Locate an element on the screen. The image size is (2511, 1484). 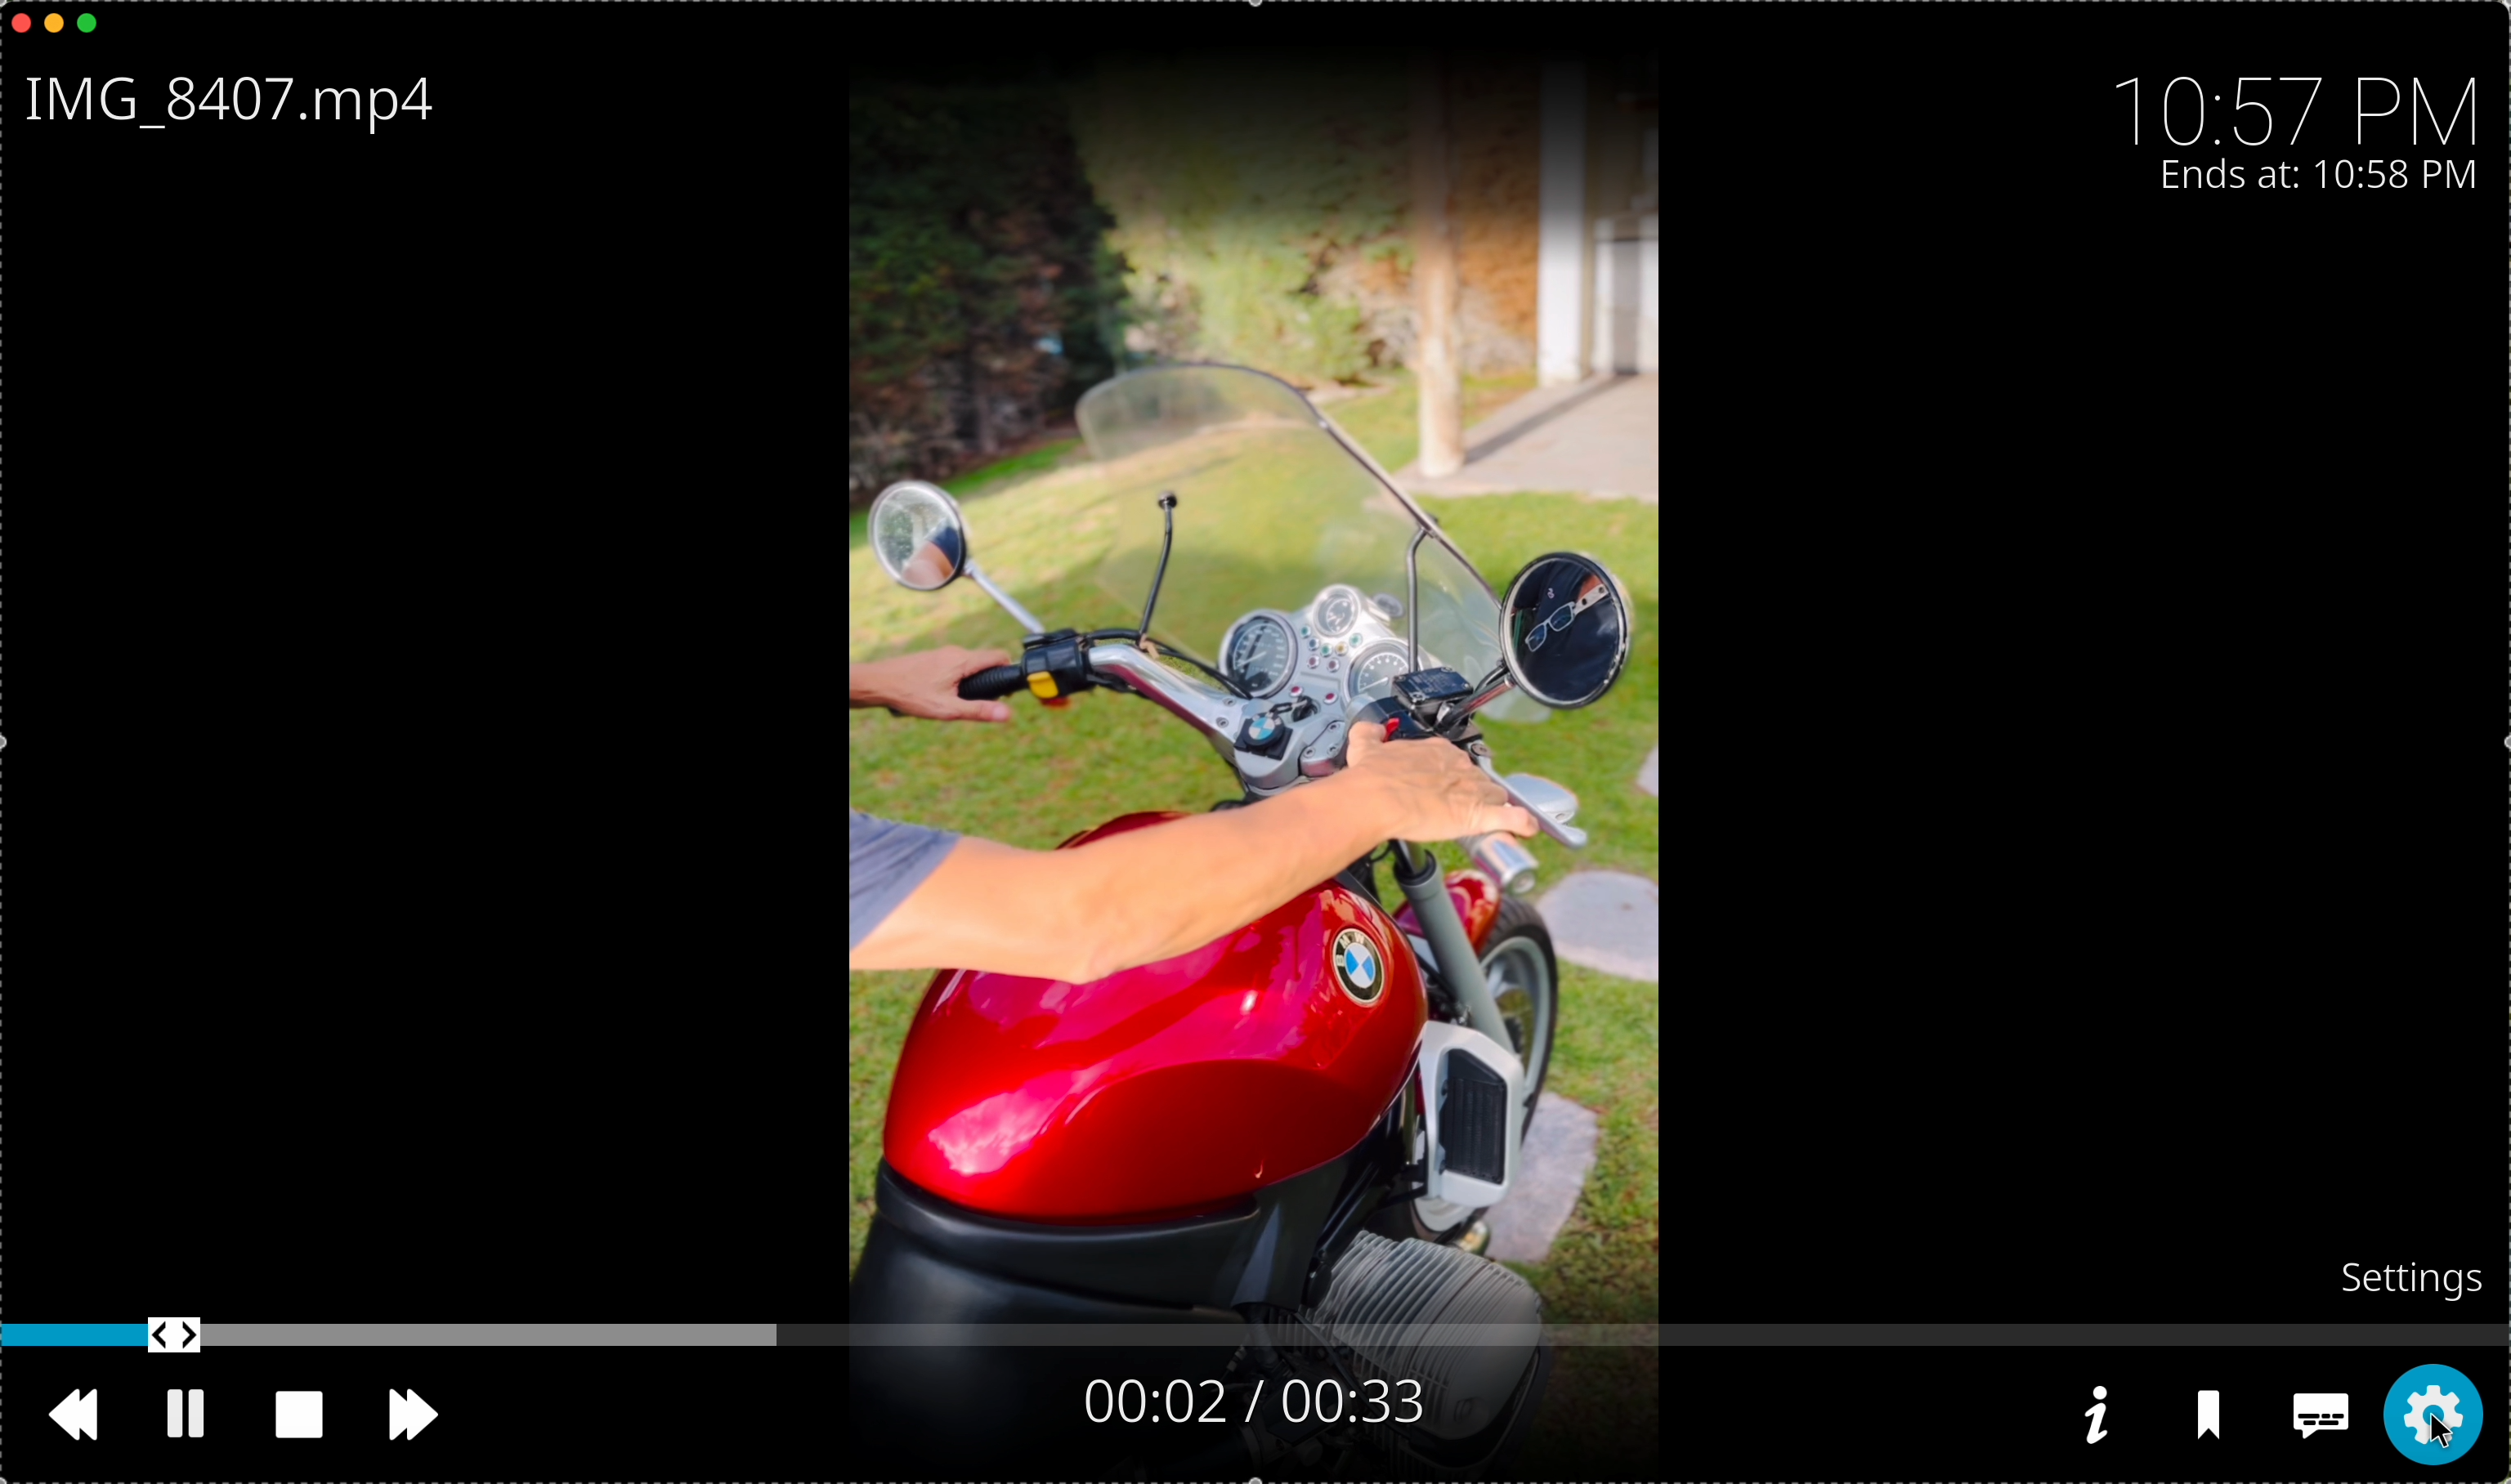
10:57 PM is located at coordinates (2305, 98).